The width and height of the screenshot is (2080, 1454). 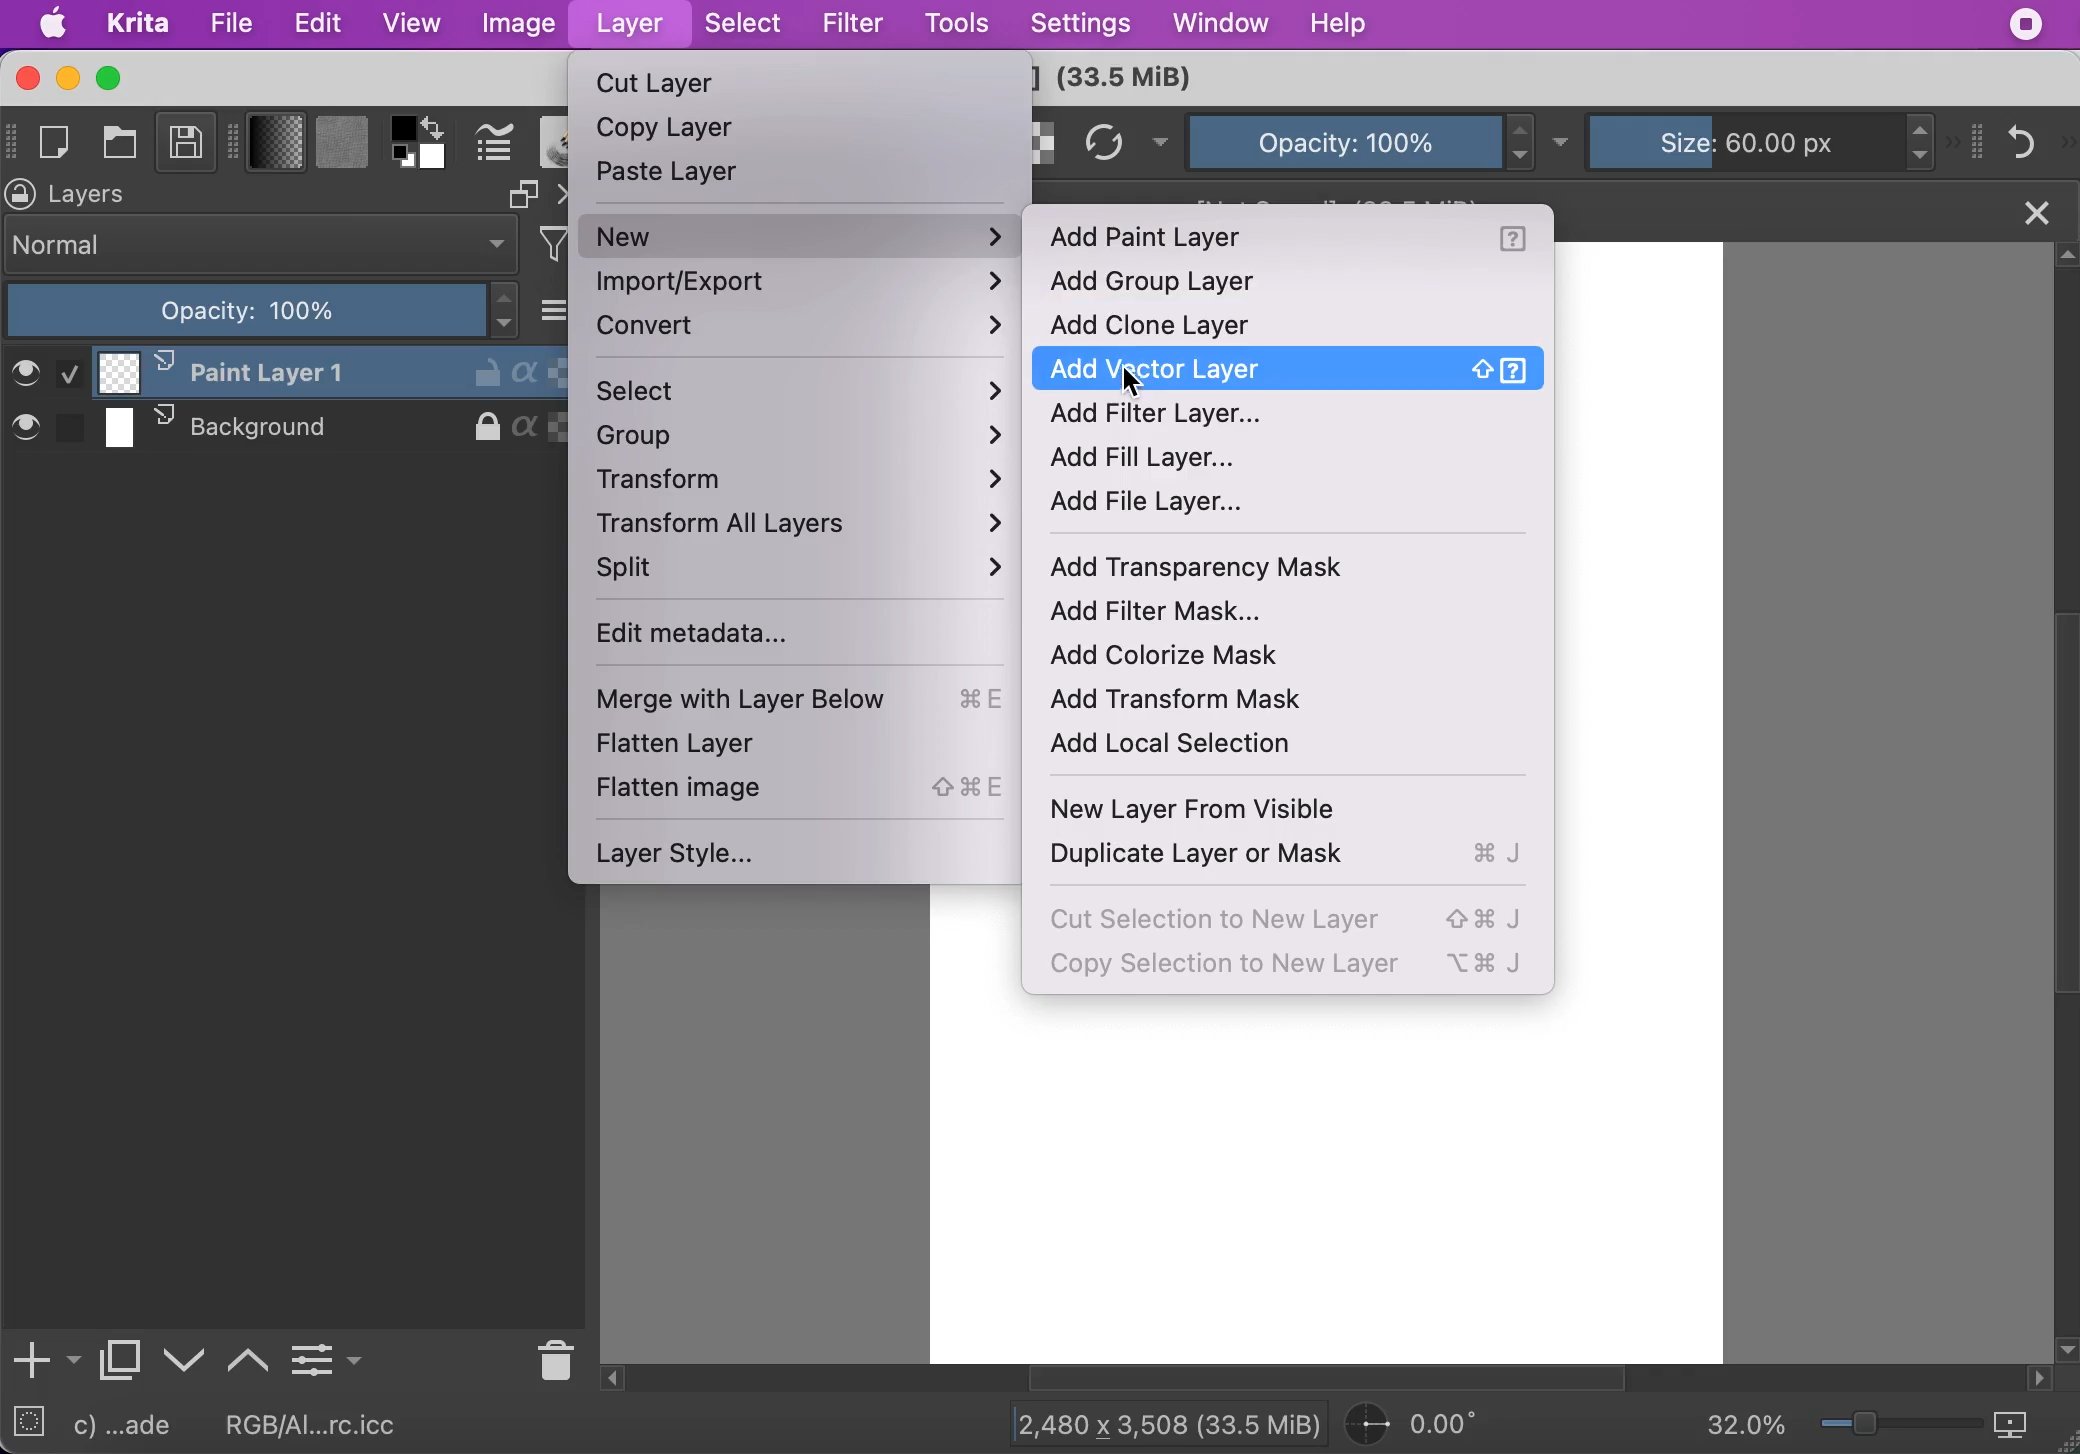 What do you see at coordinates (803, 331) in the screenshot?
I see `convert` at bounding box center [803, 331].